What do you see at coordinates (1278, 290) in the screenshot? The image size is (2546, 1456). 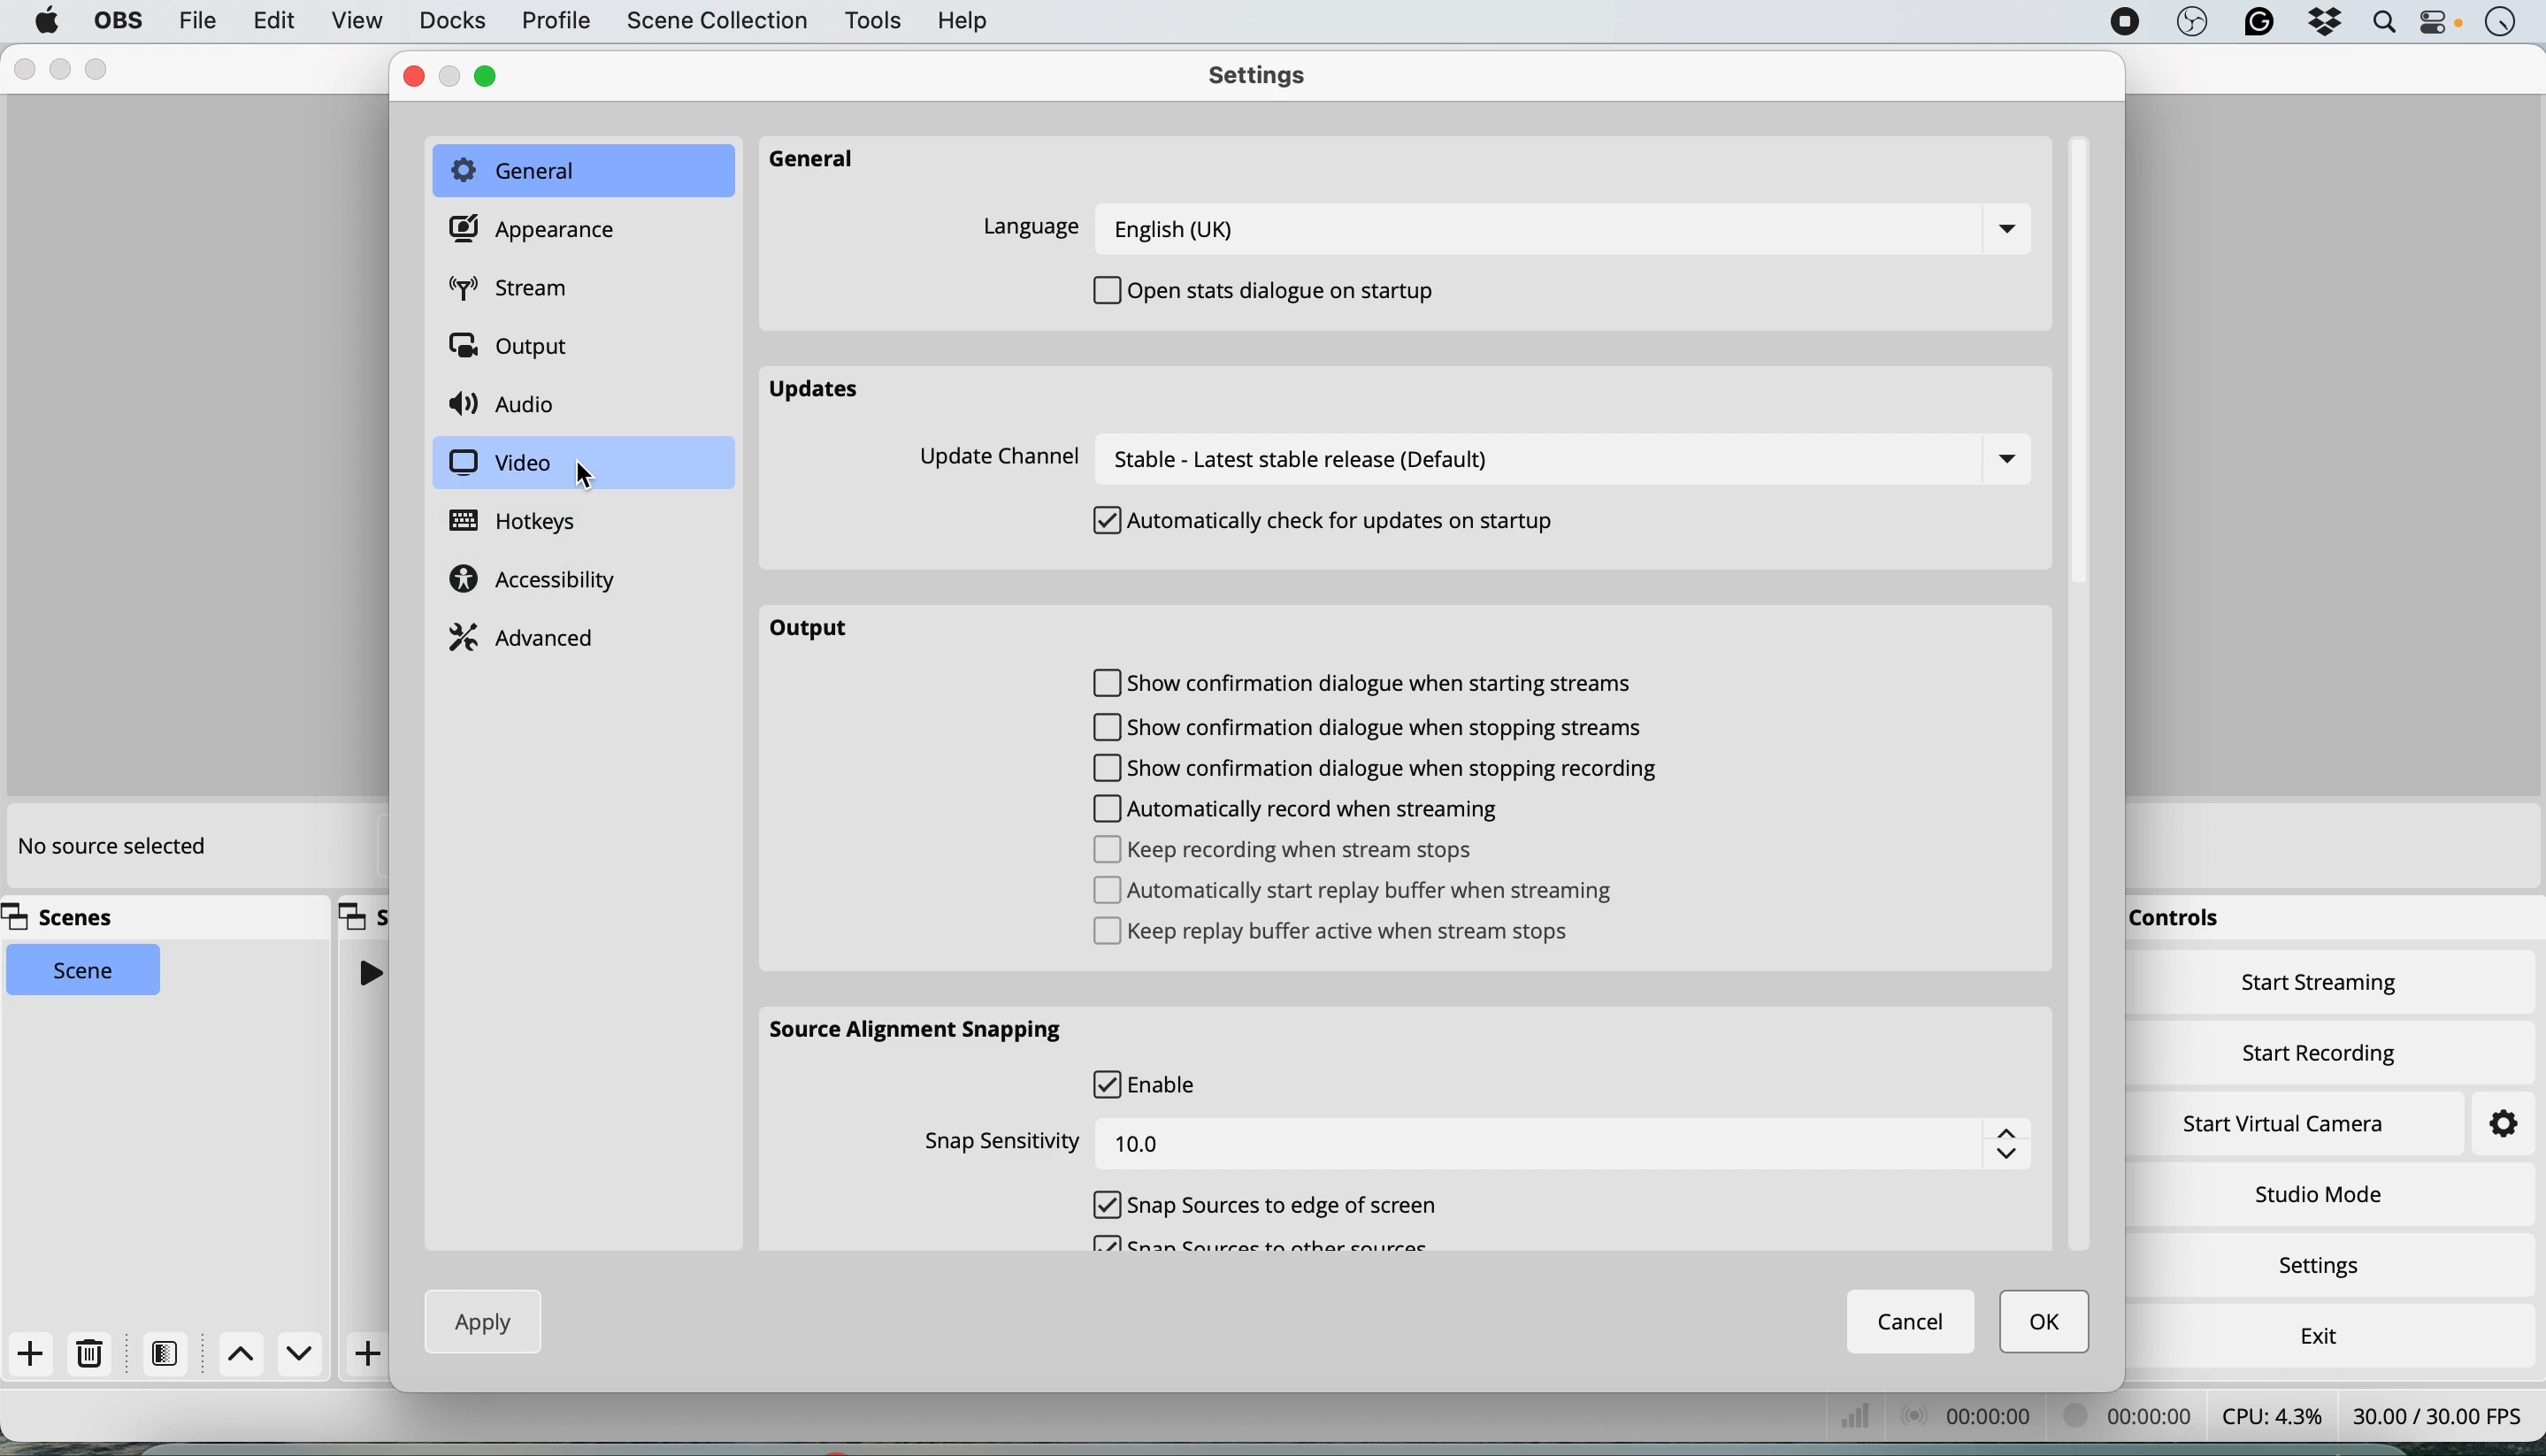 I see `open stats dialogue on openup` at bounding box center [1278, 290].